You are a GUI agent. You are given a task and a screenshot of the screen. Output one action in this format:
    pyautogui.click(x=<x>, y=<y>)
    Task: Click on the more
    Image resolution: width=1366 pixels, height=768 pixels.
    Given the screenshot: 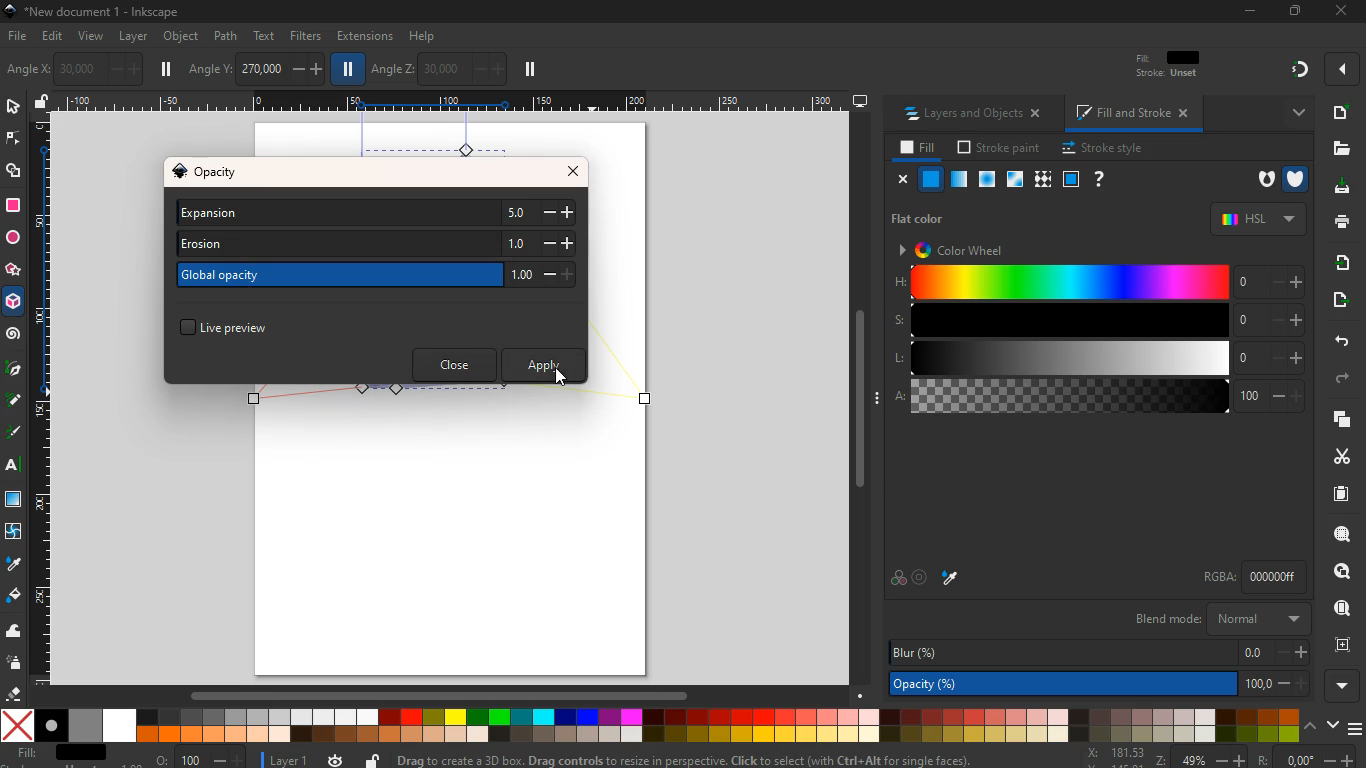 What is the action you would take?
    pyautogui.click(x=1341, y=685)
    